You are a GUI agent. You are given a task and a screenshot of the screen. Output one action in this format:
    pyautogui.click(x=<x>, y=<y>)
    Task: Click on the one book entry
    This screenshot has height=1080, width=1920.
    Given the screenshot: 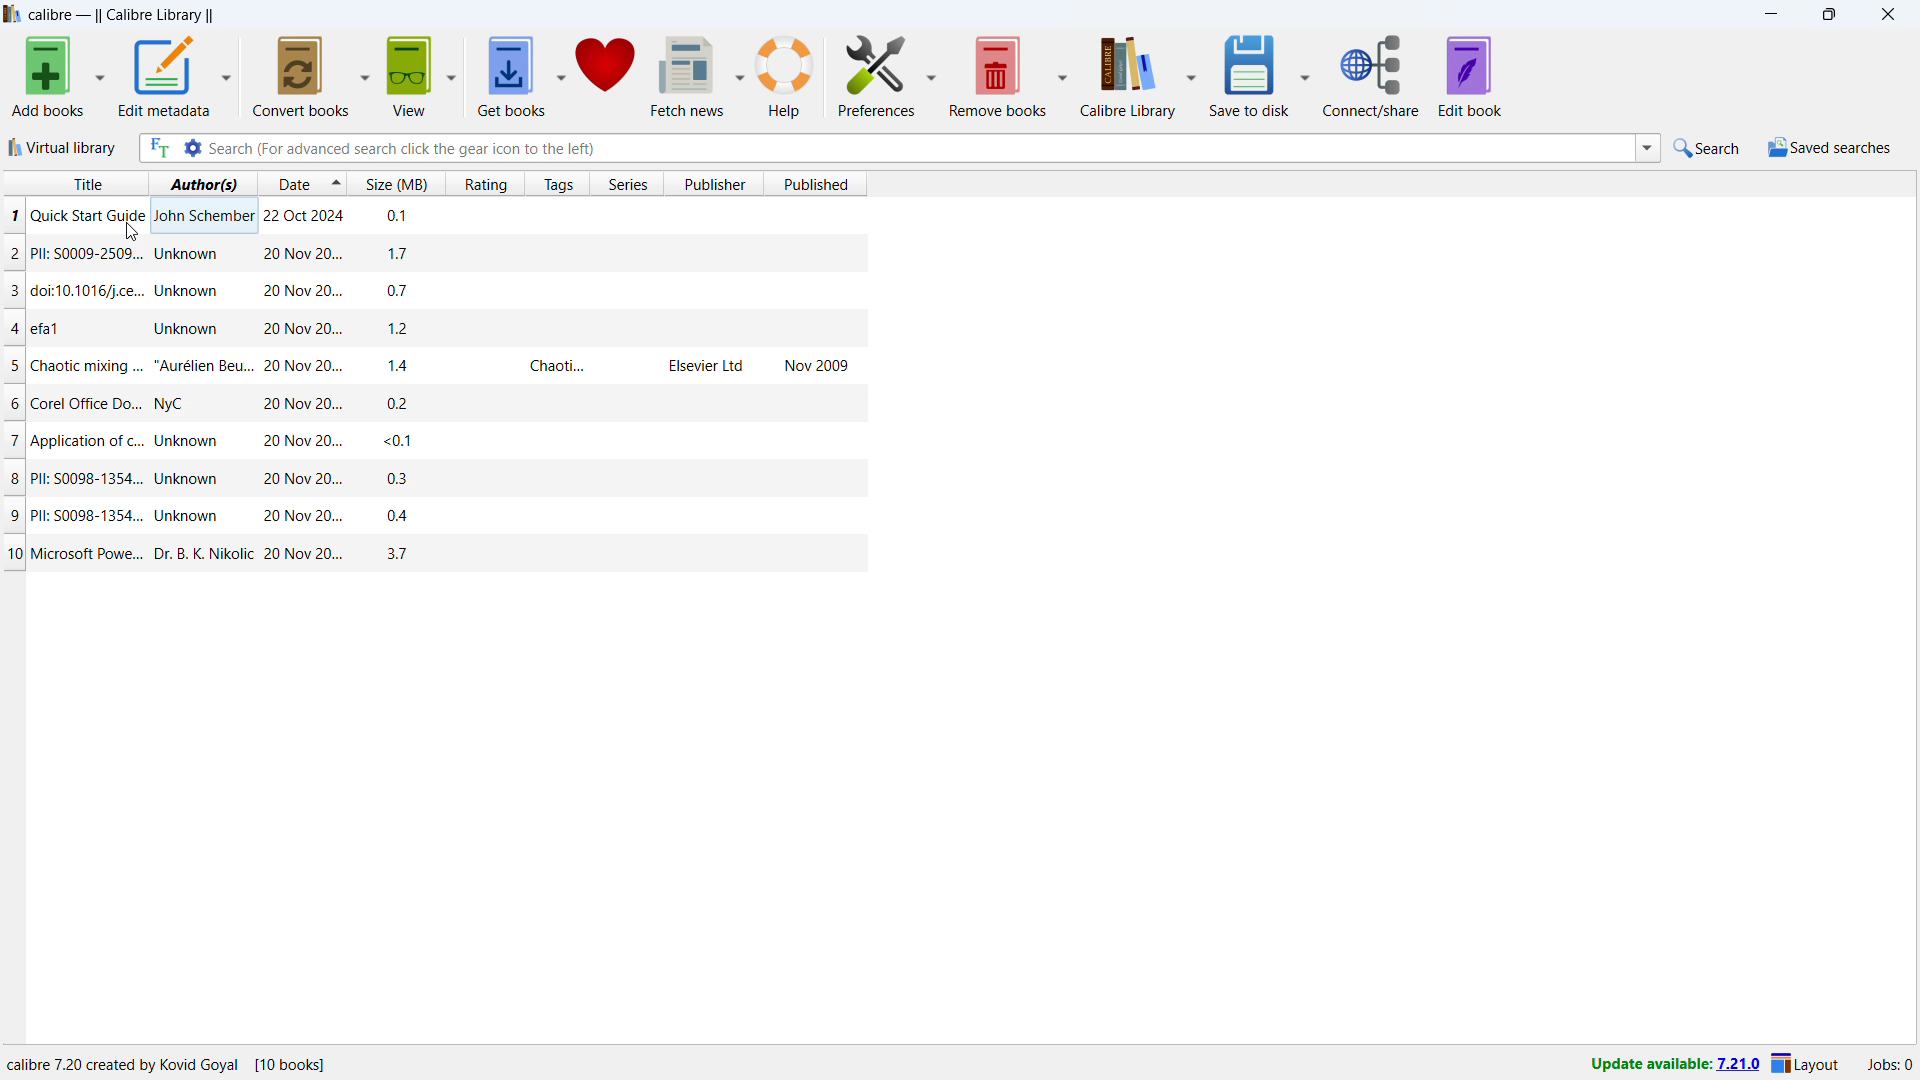 What is the action you would take?
    pyautogui.click(x=435, y=328)
    